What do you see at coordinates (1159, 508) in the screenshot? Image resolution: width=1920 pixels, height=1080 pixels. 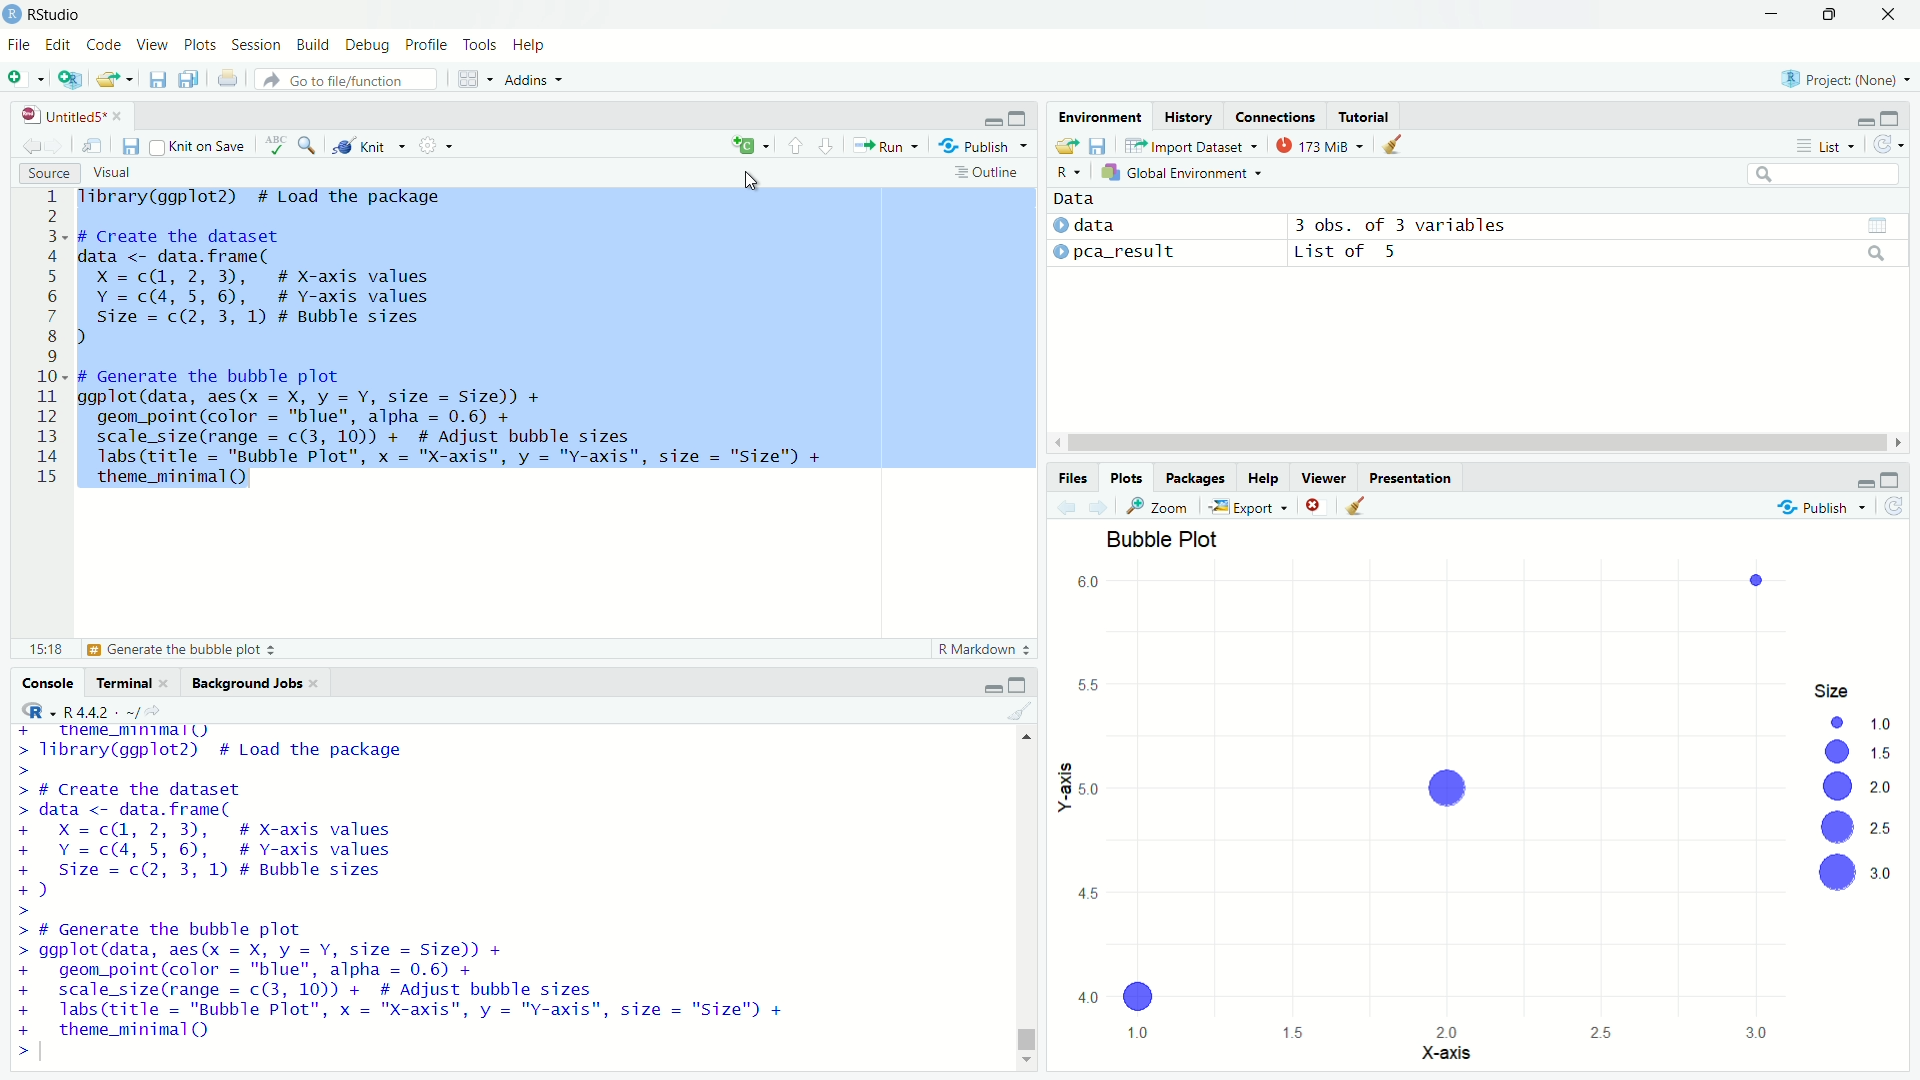 I see `zoom` at bounding box center [1159, 508].